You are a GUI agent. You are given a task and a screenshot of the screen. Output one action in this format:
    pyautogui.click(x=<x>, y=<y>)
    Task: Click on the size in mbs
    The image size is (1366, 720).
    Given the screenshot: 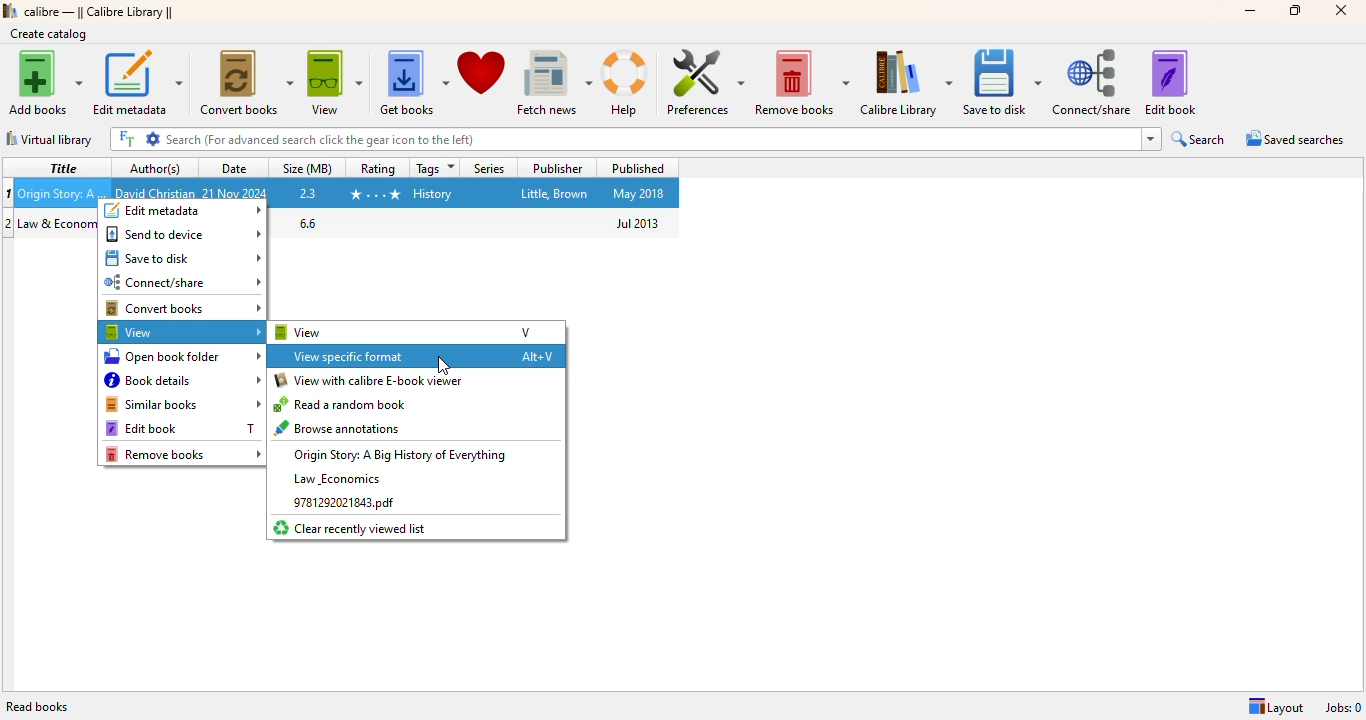 What is the action you would take?
    pyautogui.click(x=307, y=222)
    